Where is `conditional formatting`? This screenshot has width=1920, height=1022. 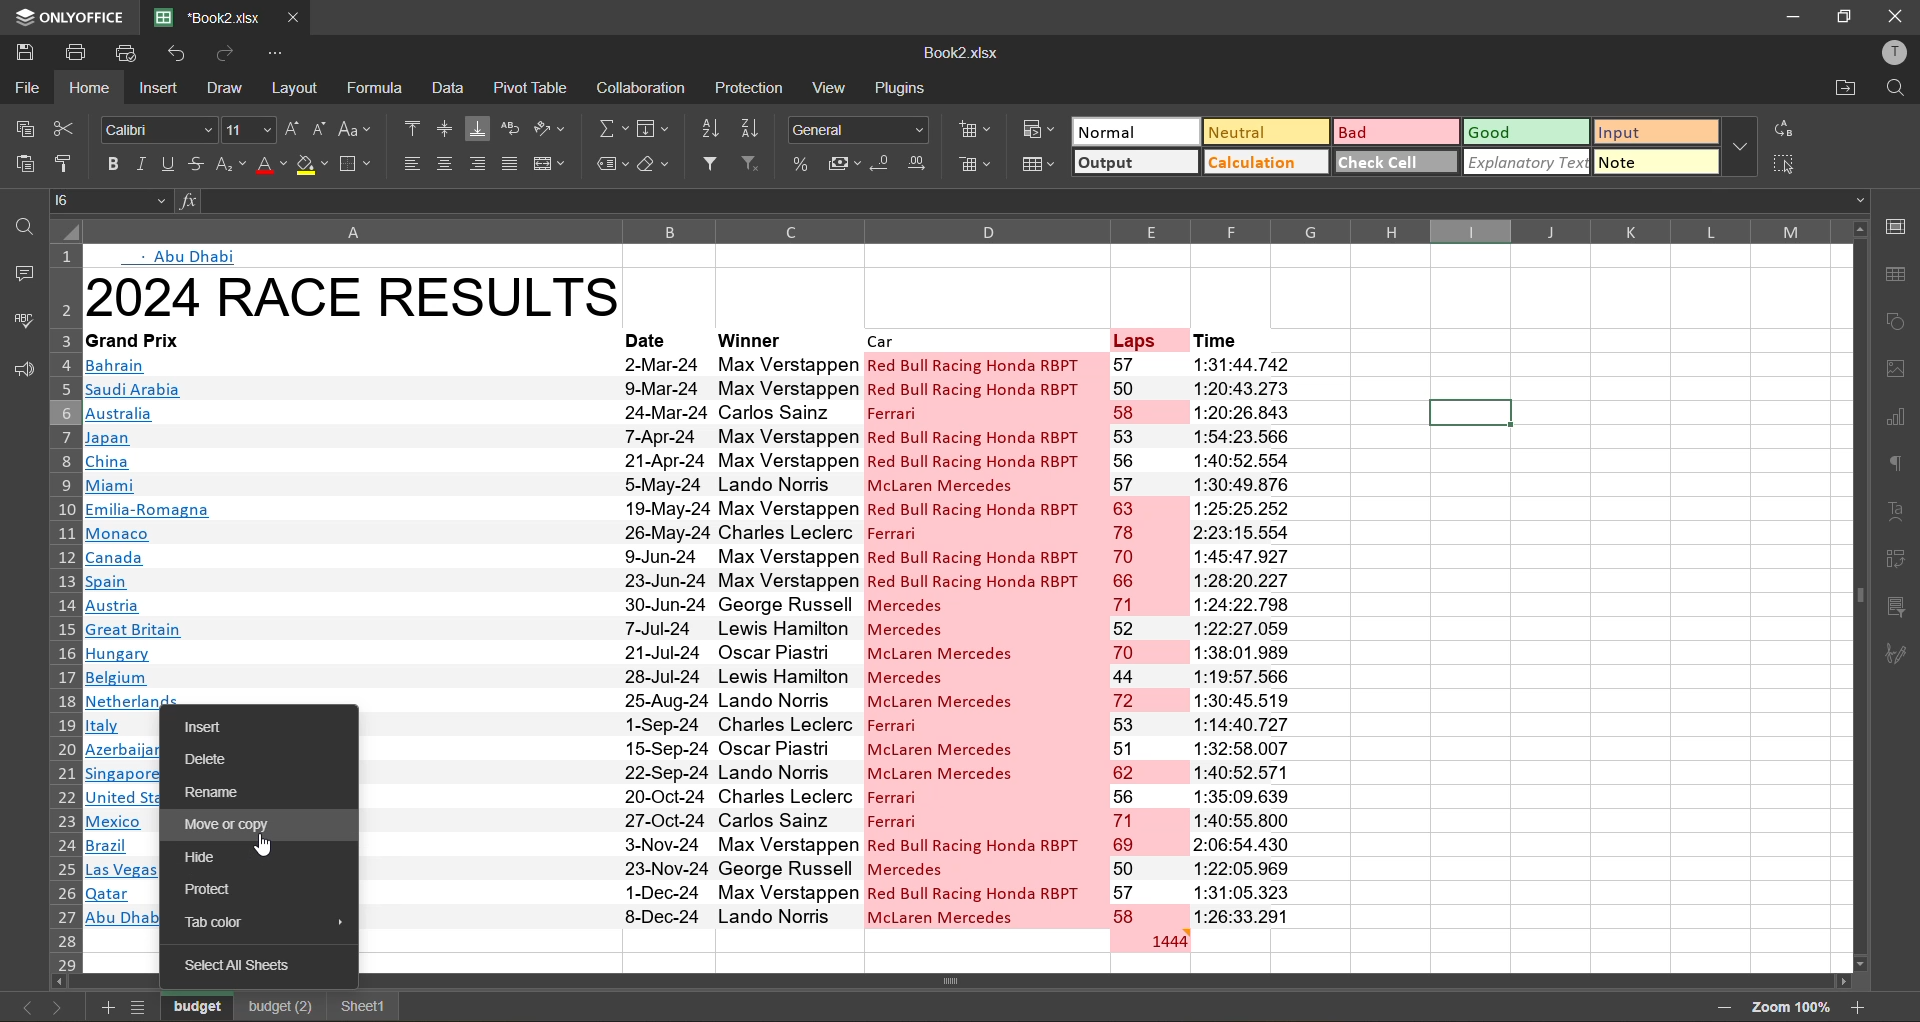
conditional formatting is located at coordinates (1038, 128).